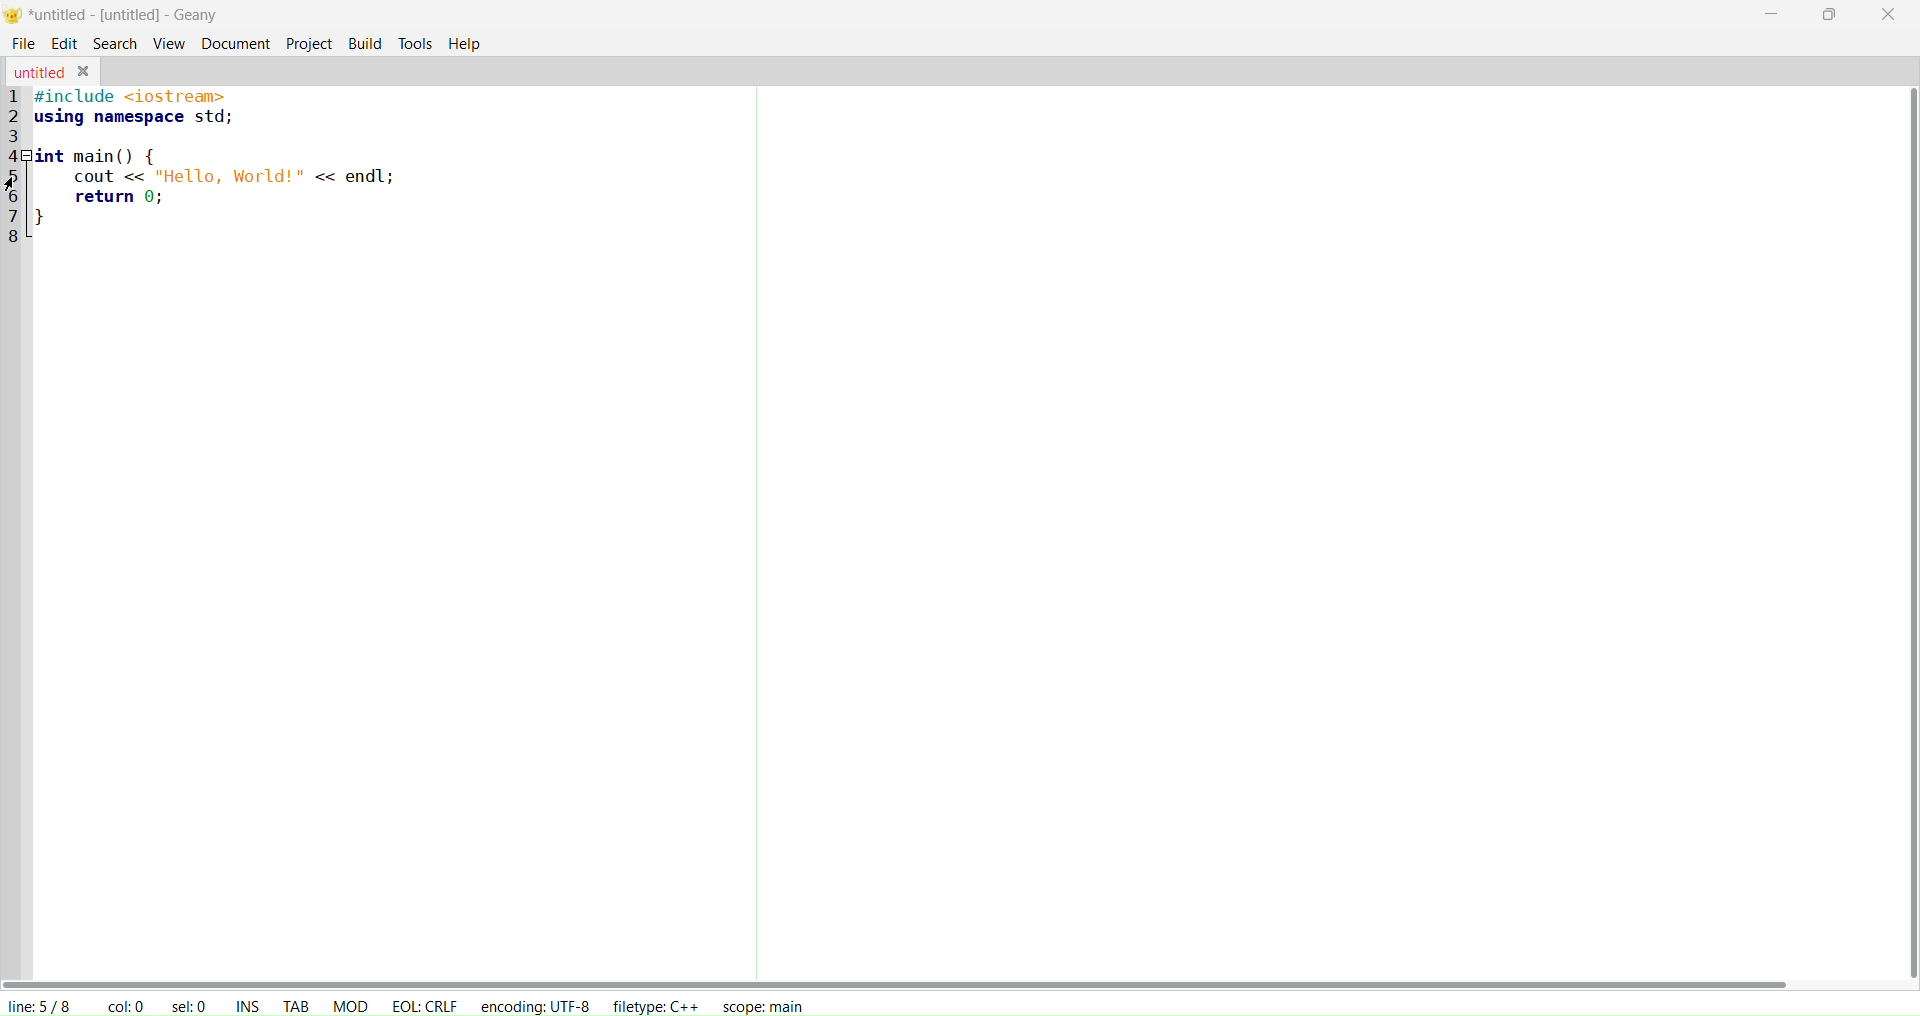 This screenshot has height=1016, width=1920. I want to click on ins, so click(247, 1004).